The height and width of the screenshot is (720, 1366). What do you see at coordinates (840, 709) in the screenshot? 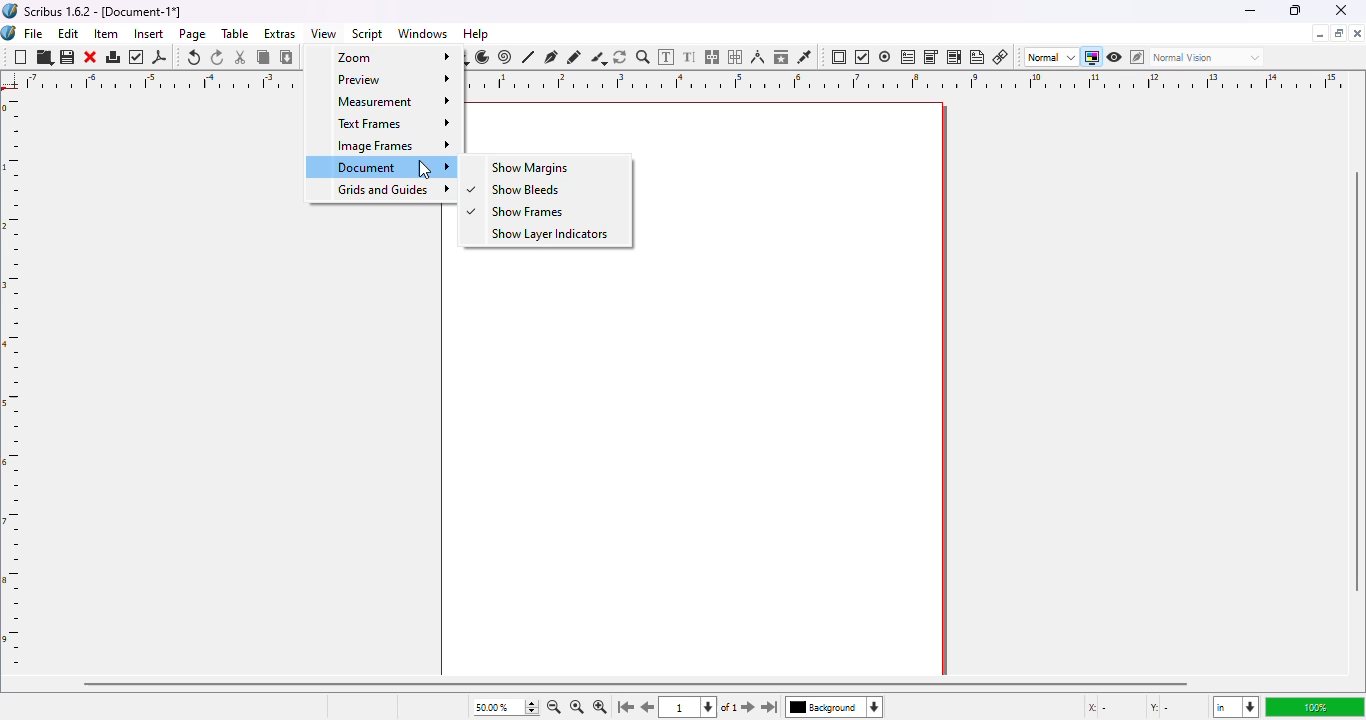
I see `background` at bounding box center [840, 709].